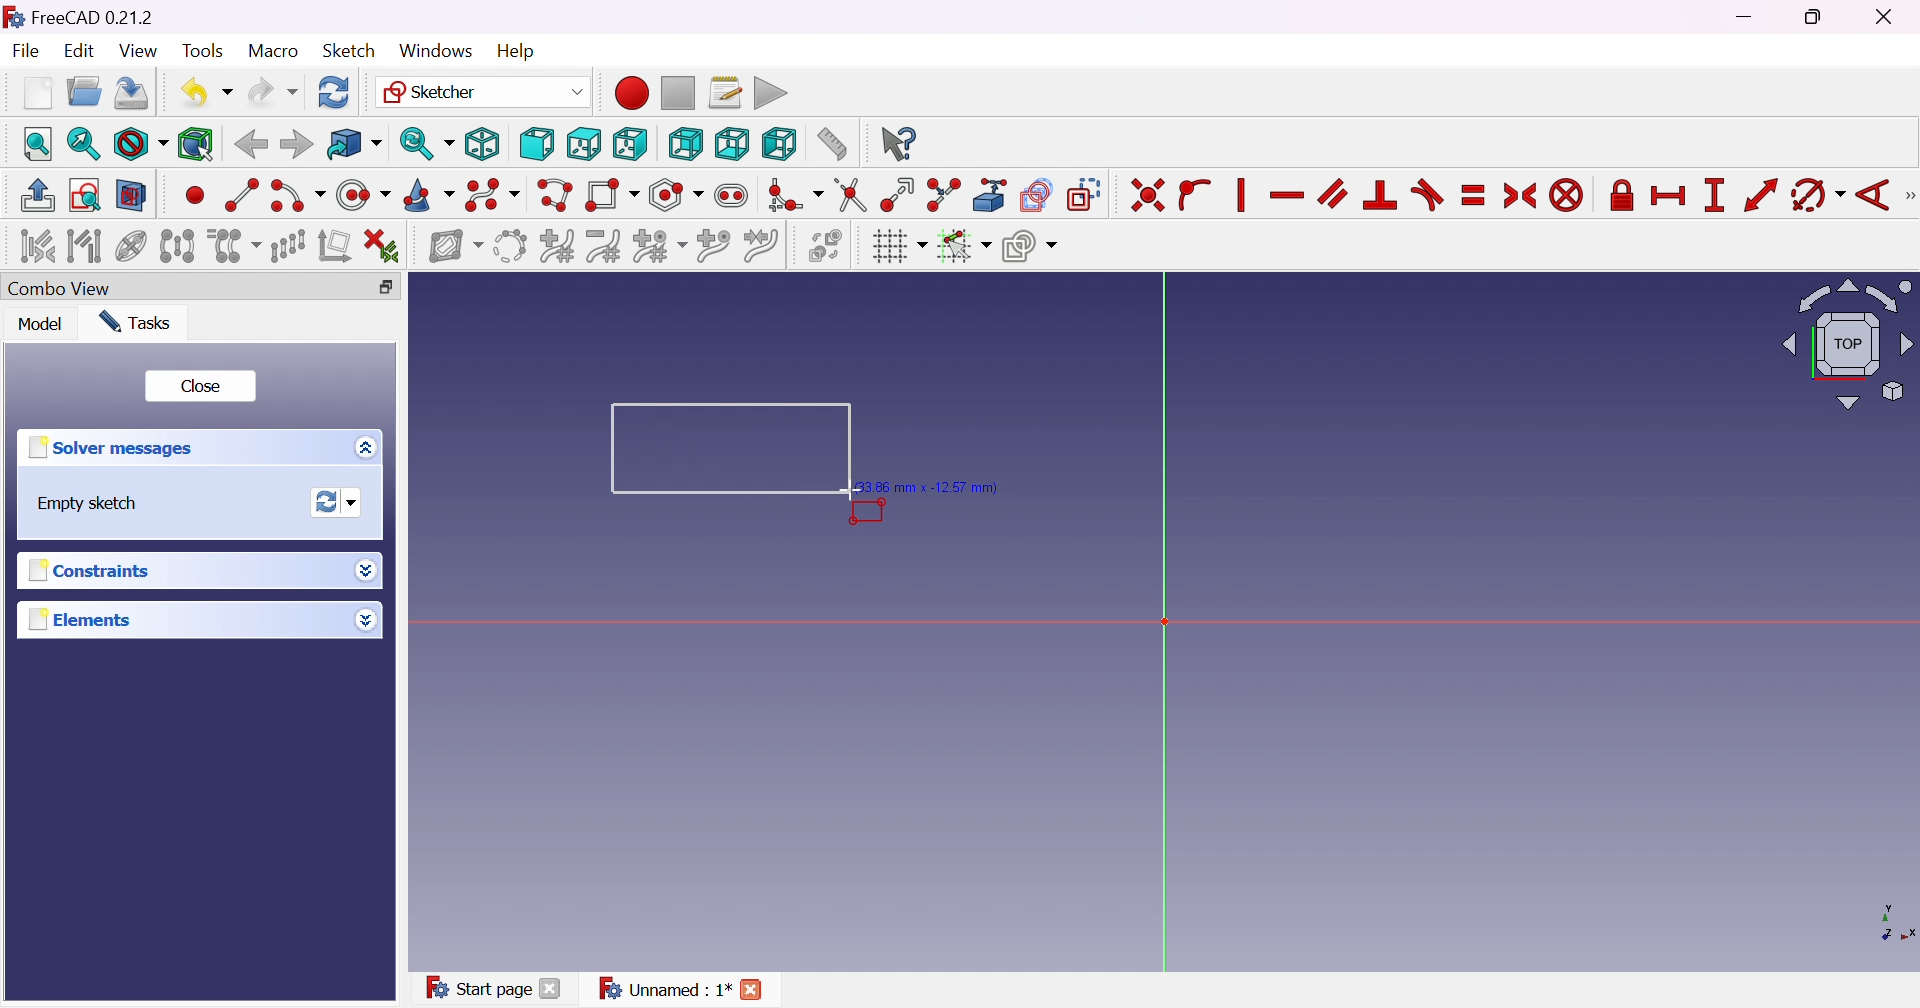 Image resolution: width=1920 pixels, height=1008 pixels. I want to click on Constrain parallel, so click(1334, 194).